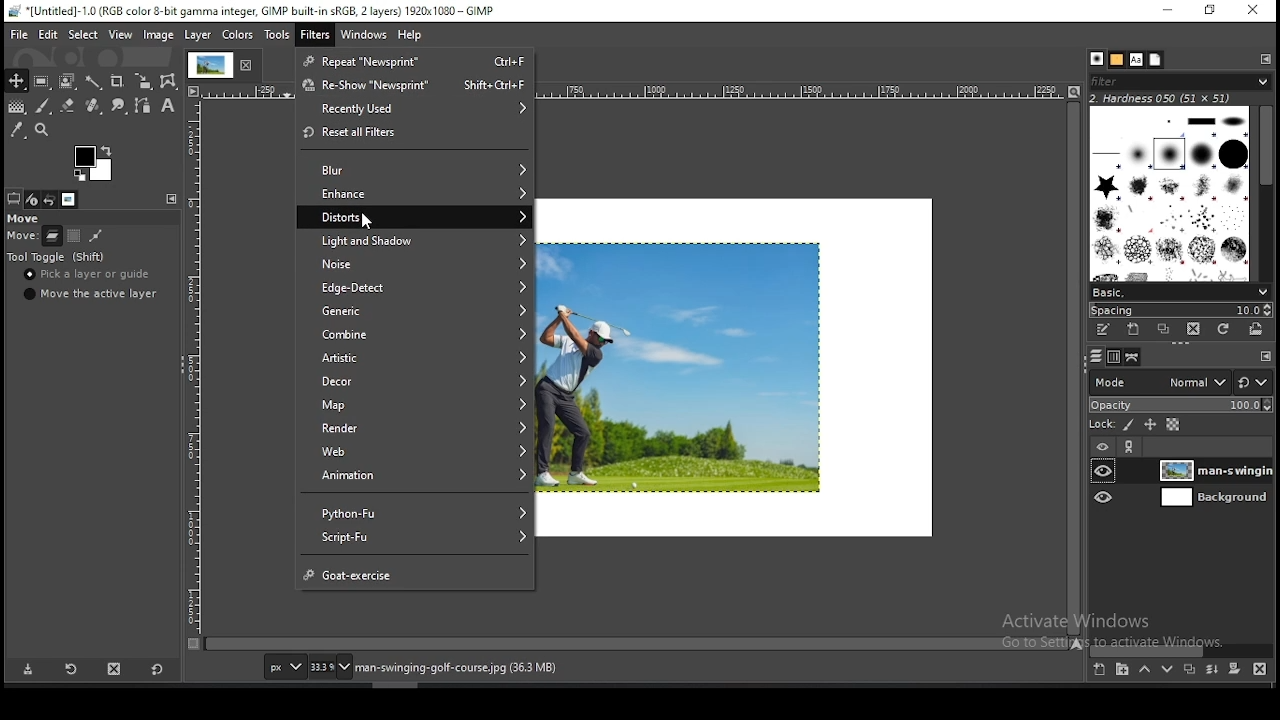 The width and height of the screenshot is (1280, 720). I want to click on scale tool, so click(144, 82).